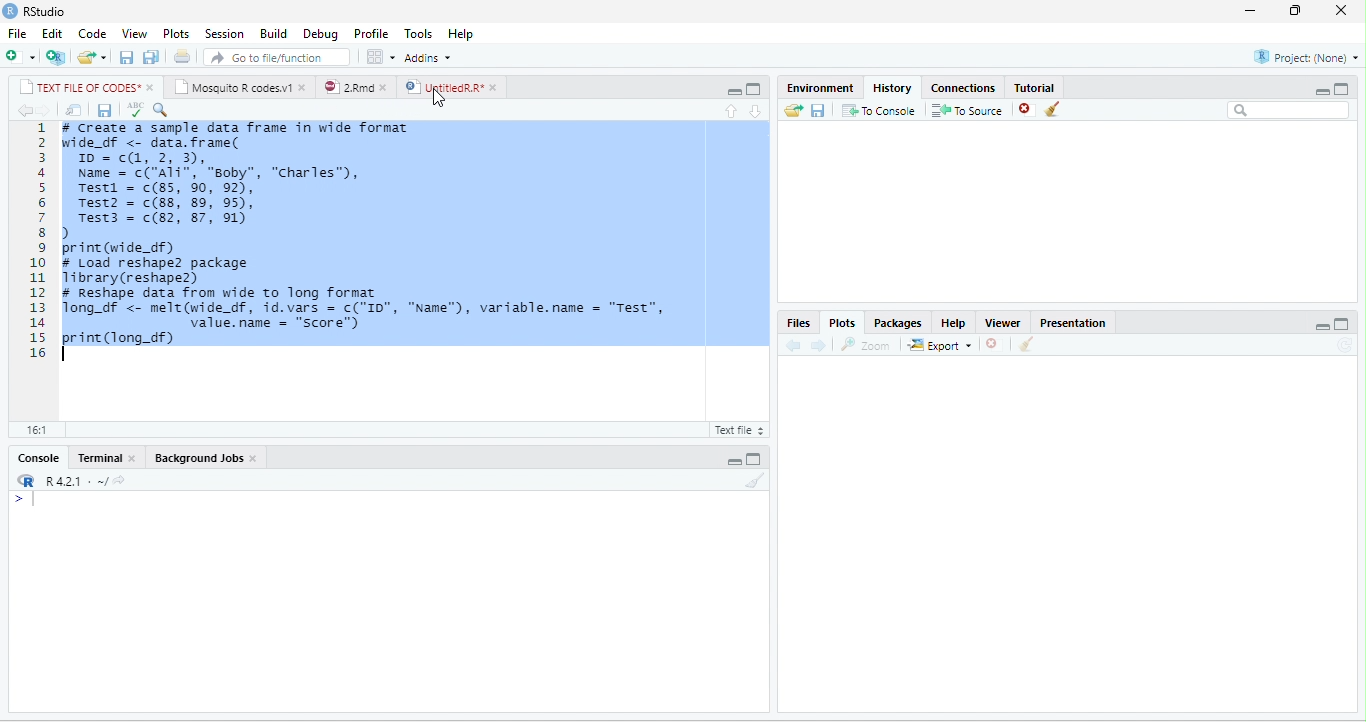 This screenshot has width=1366, height=722. Describe the element at coordinates (1306, 57) in the screenshot. I see `Project(None)` at that location.